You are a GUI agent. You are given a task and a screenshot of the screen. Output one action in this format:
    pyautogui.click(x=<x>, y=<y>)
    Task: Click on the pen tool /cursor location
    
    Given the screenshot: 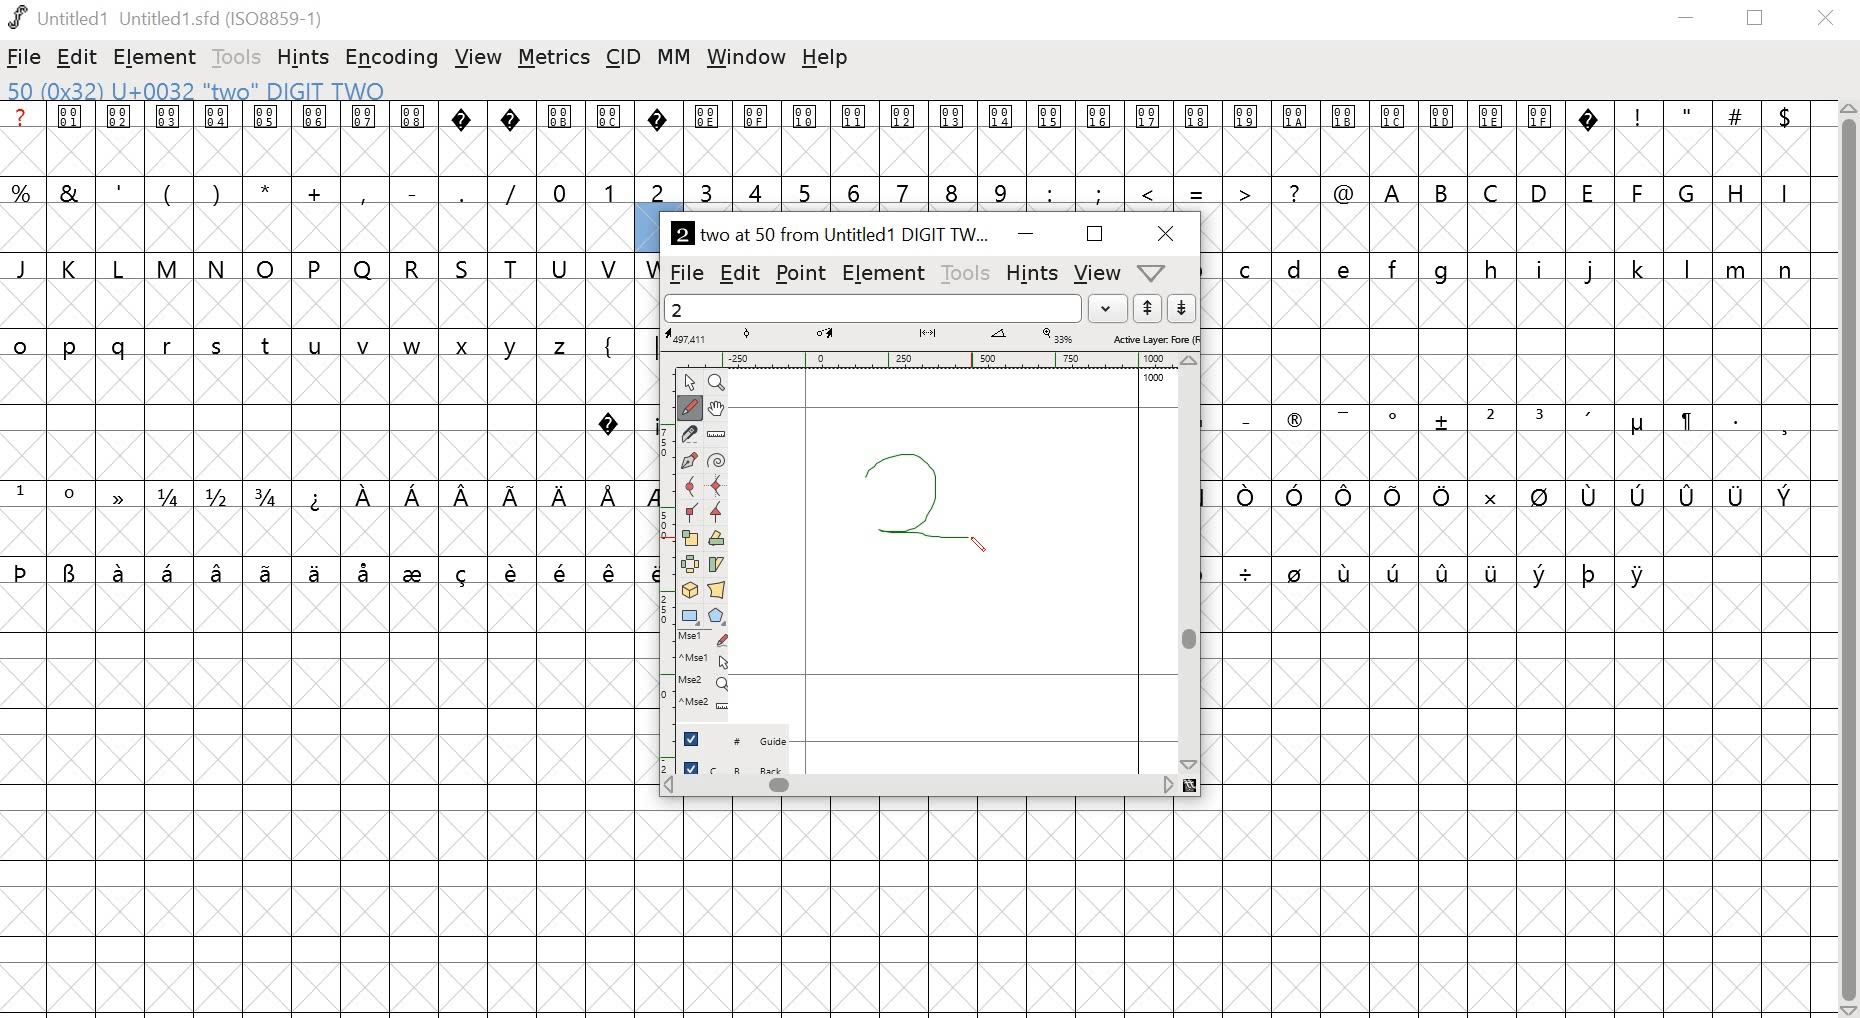 What is the action you would take?
    pyautogui.click(x=980, y=537)
    